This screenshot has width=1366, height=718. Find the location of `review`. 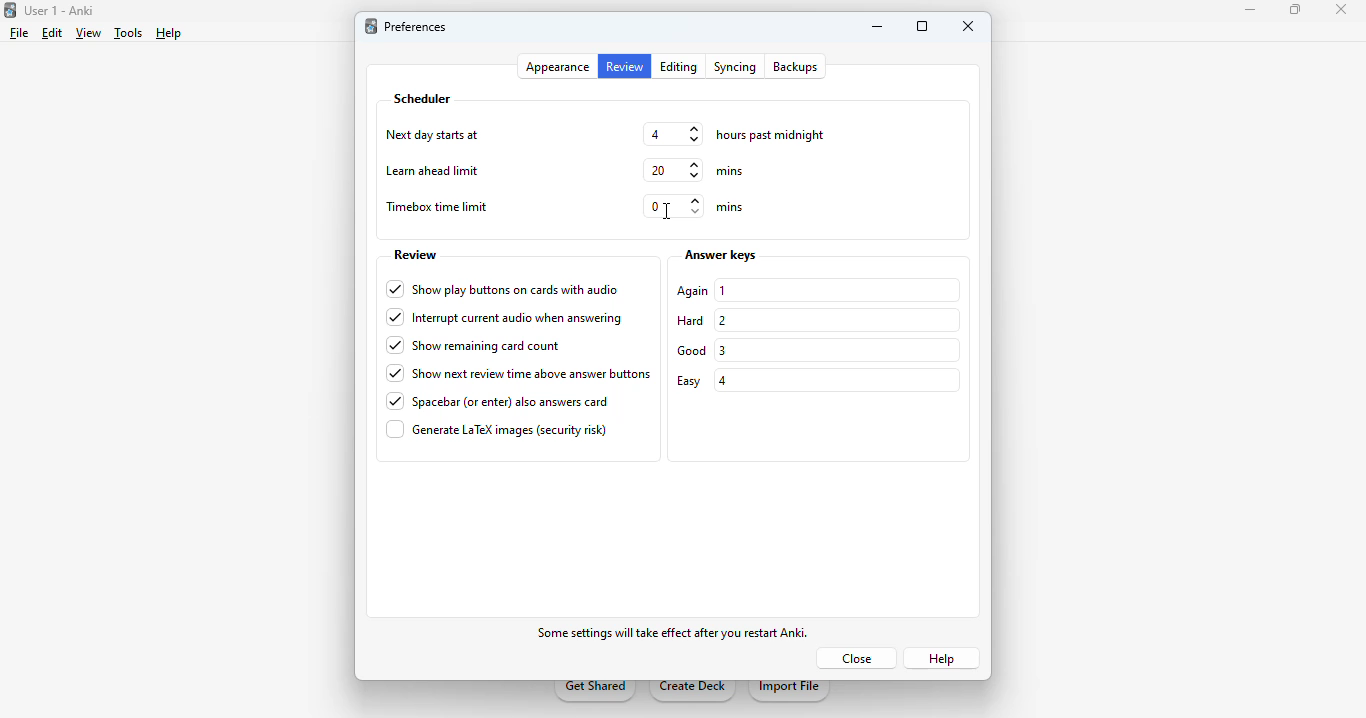

review is located at coordinates (626, 67).